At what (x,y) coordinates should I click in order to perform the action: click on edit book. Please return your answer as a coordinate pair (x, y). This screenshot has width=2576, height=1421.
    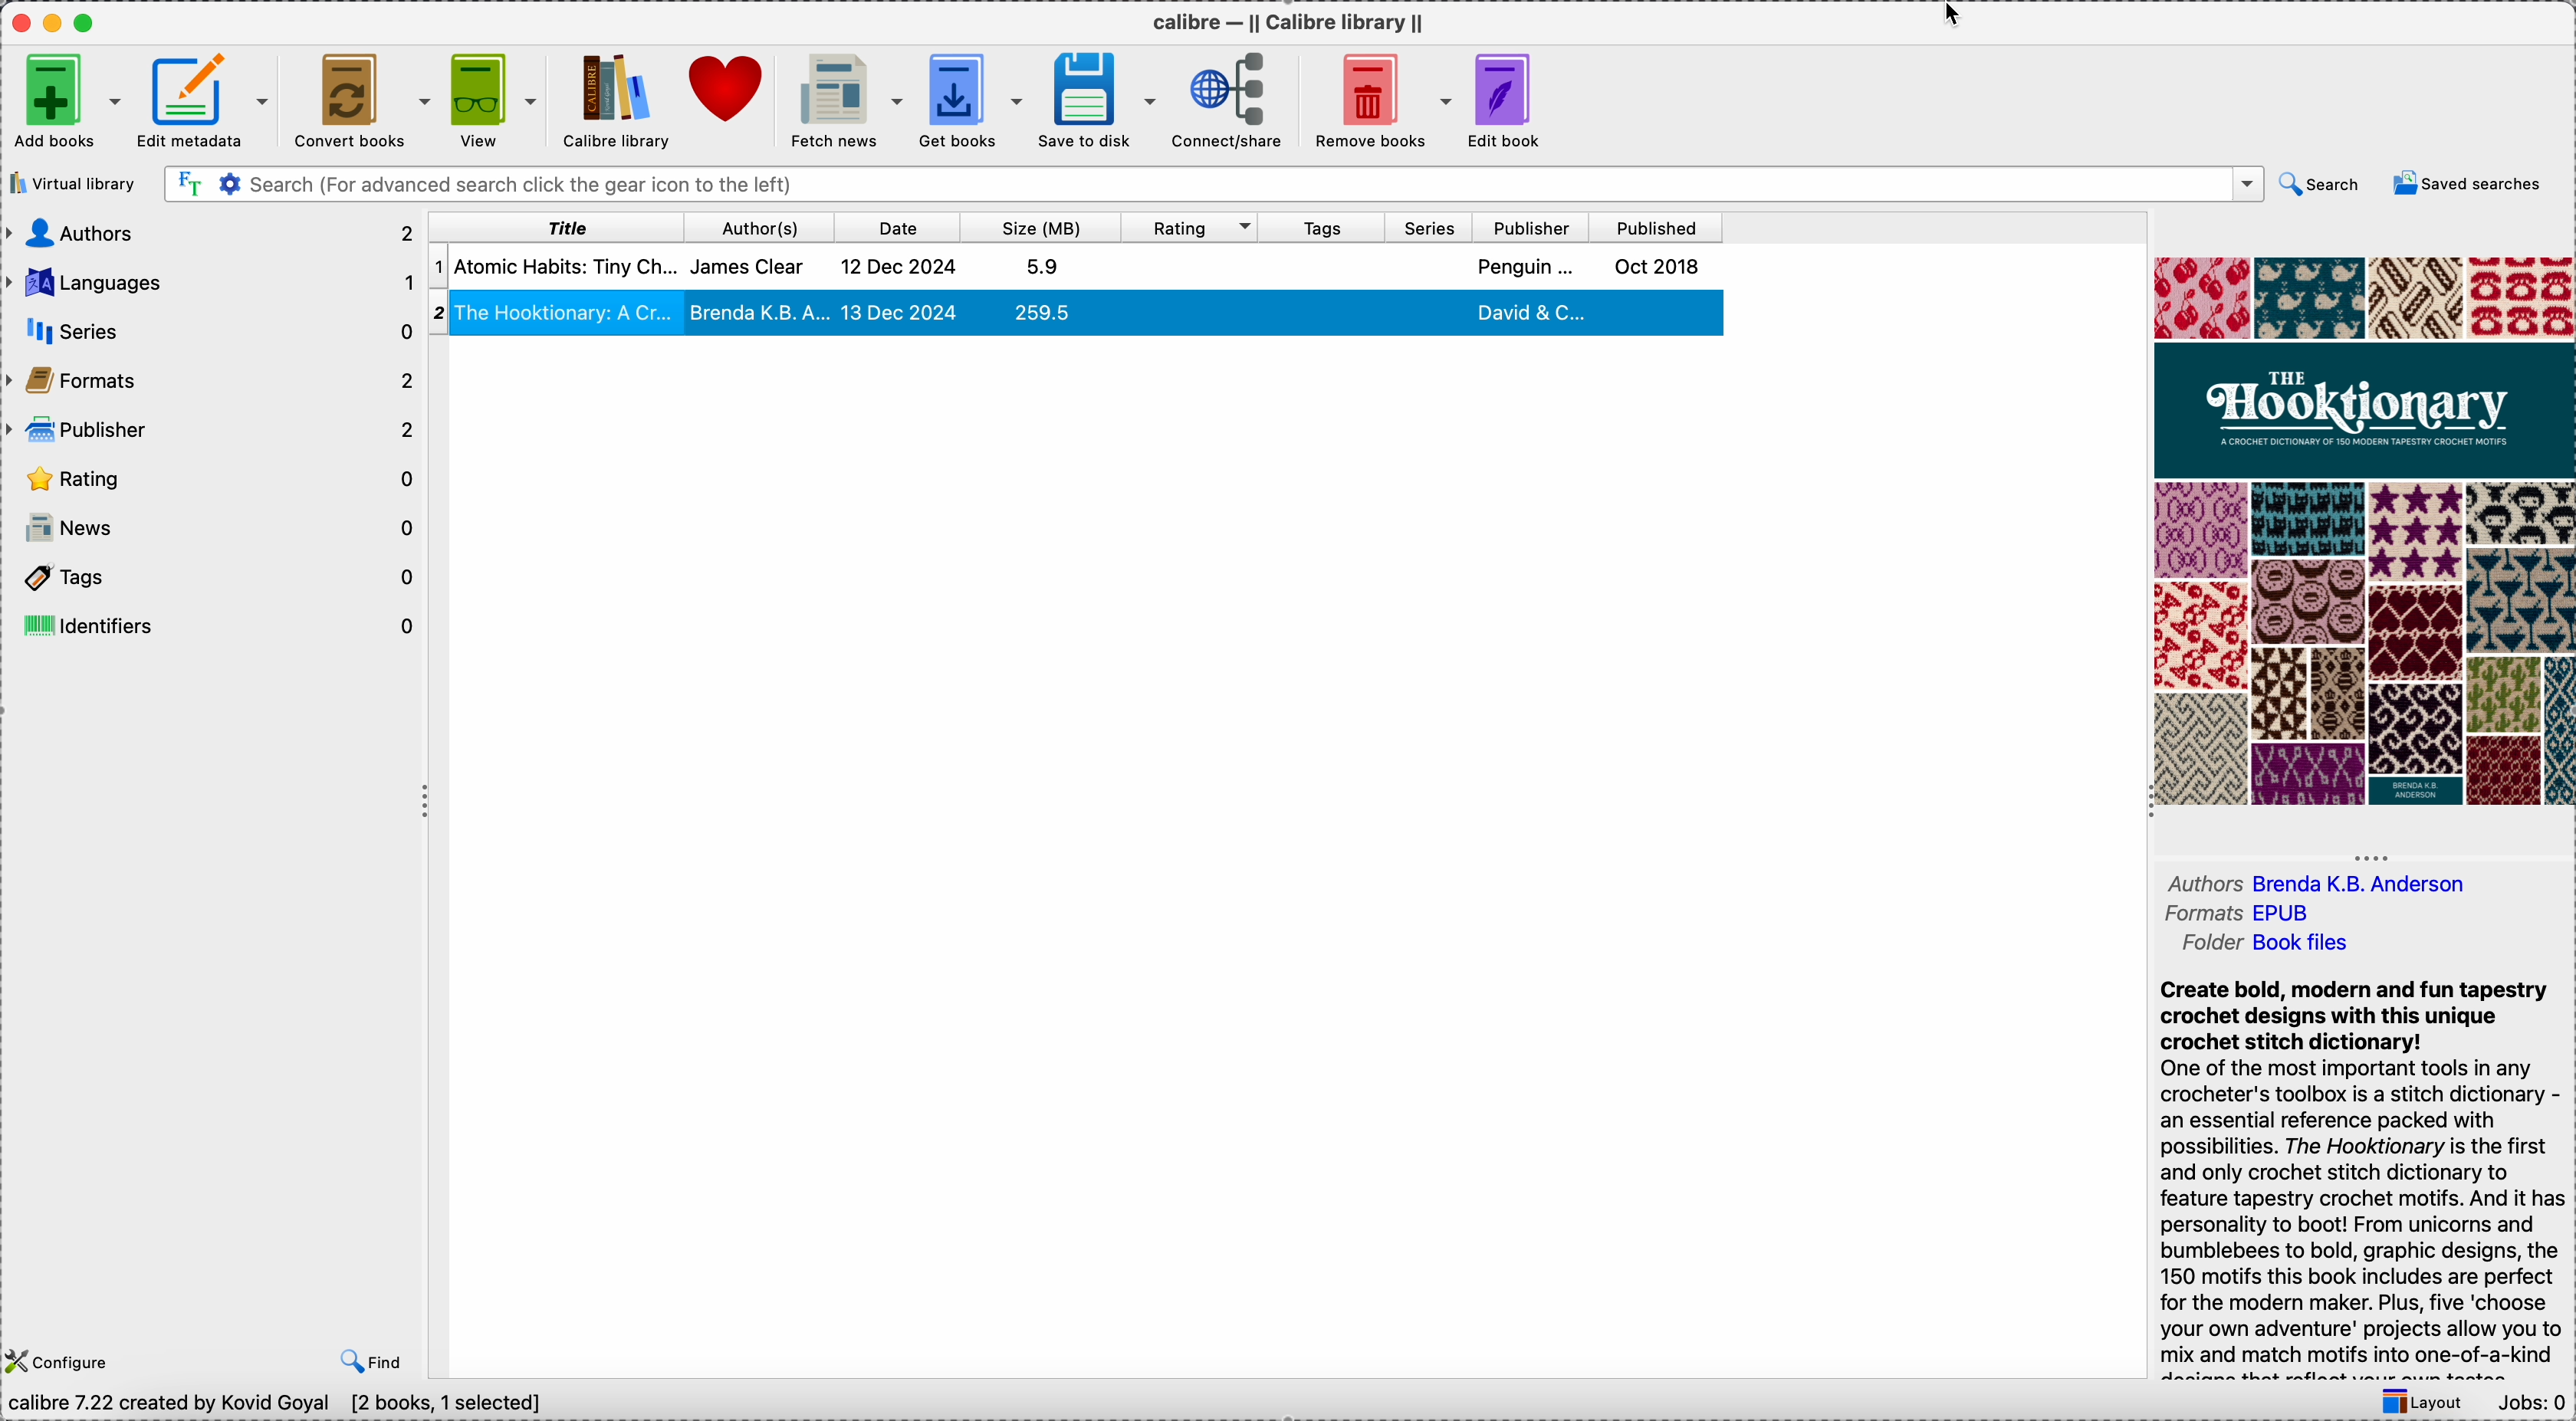
    Looking at the image, I should click on (1507, 101).